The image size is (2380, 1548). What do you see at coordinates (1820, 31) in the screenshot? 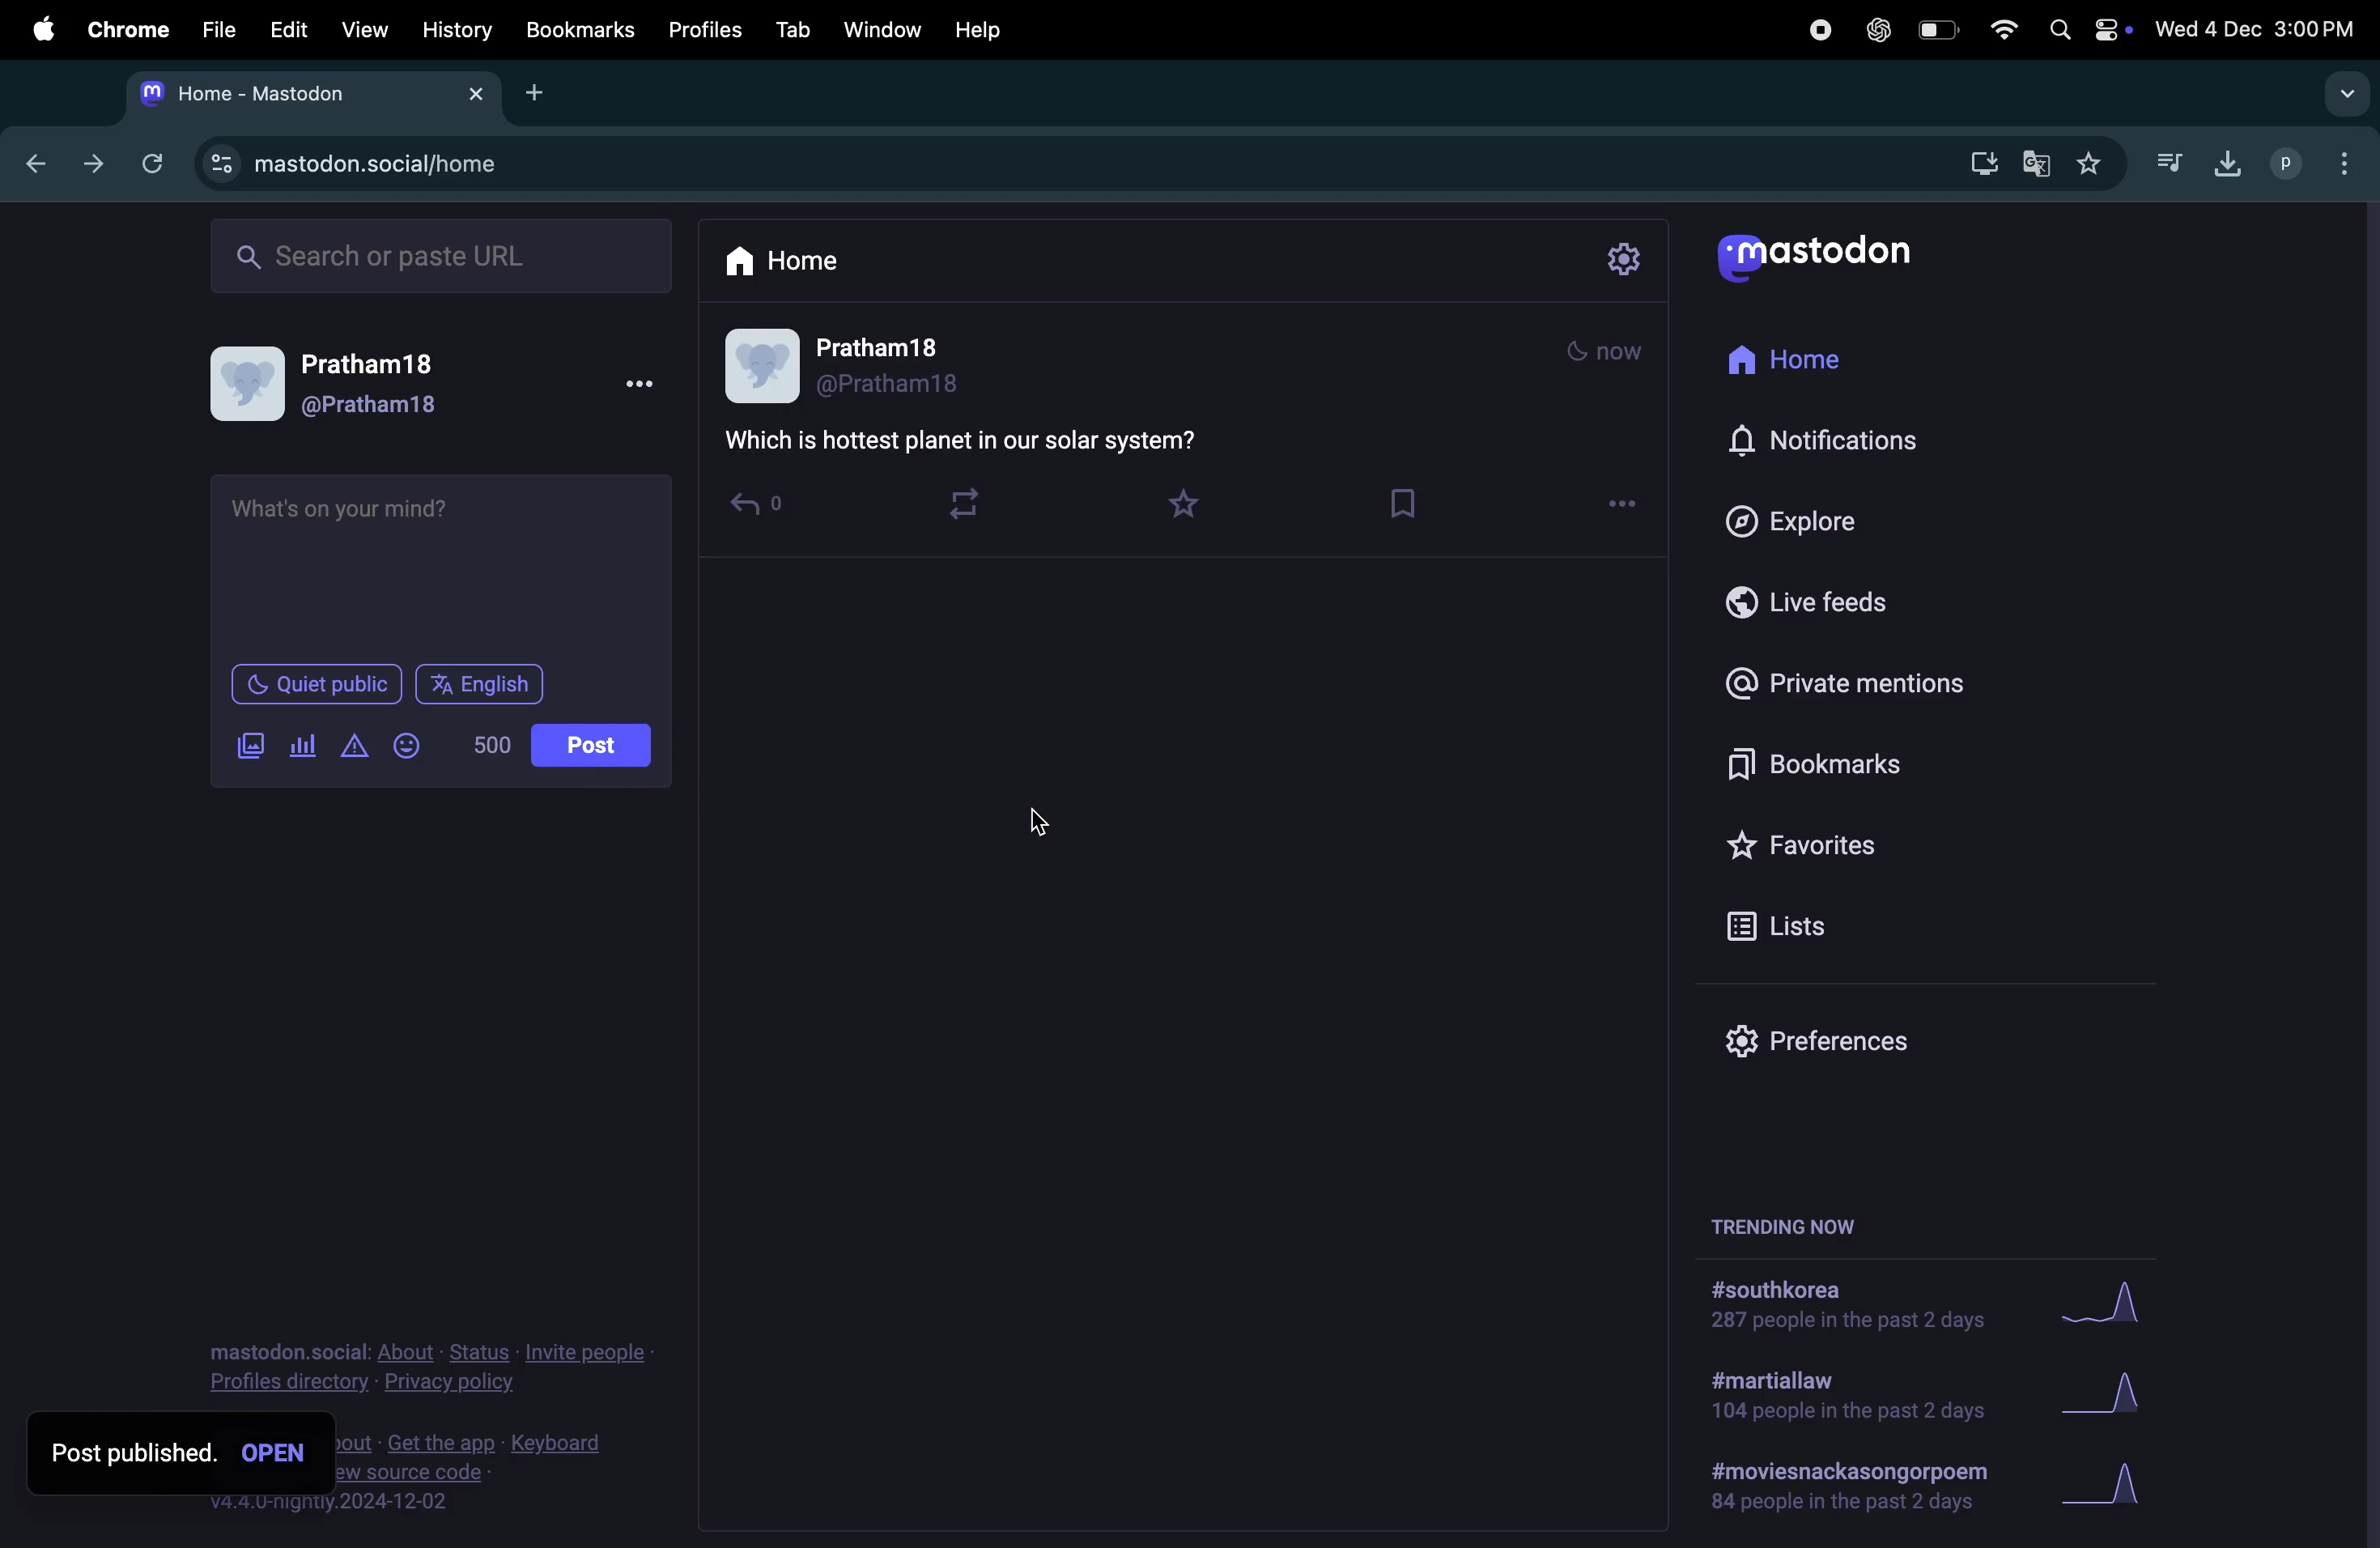
I see `record` at bounding box center [1820, 31].